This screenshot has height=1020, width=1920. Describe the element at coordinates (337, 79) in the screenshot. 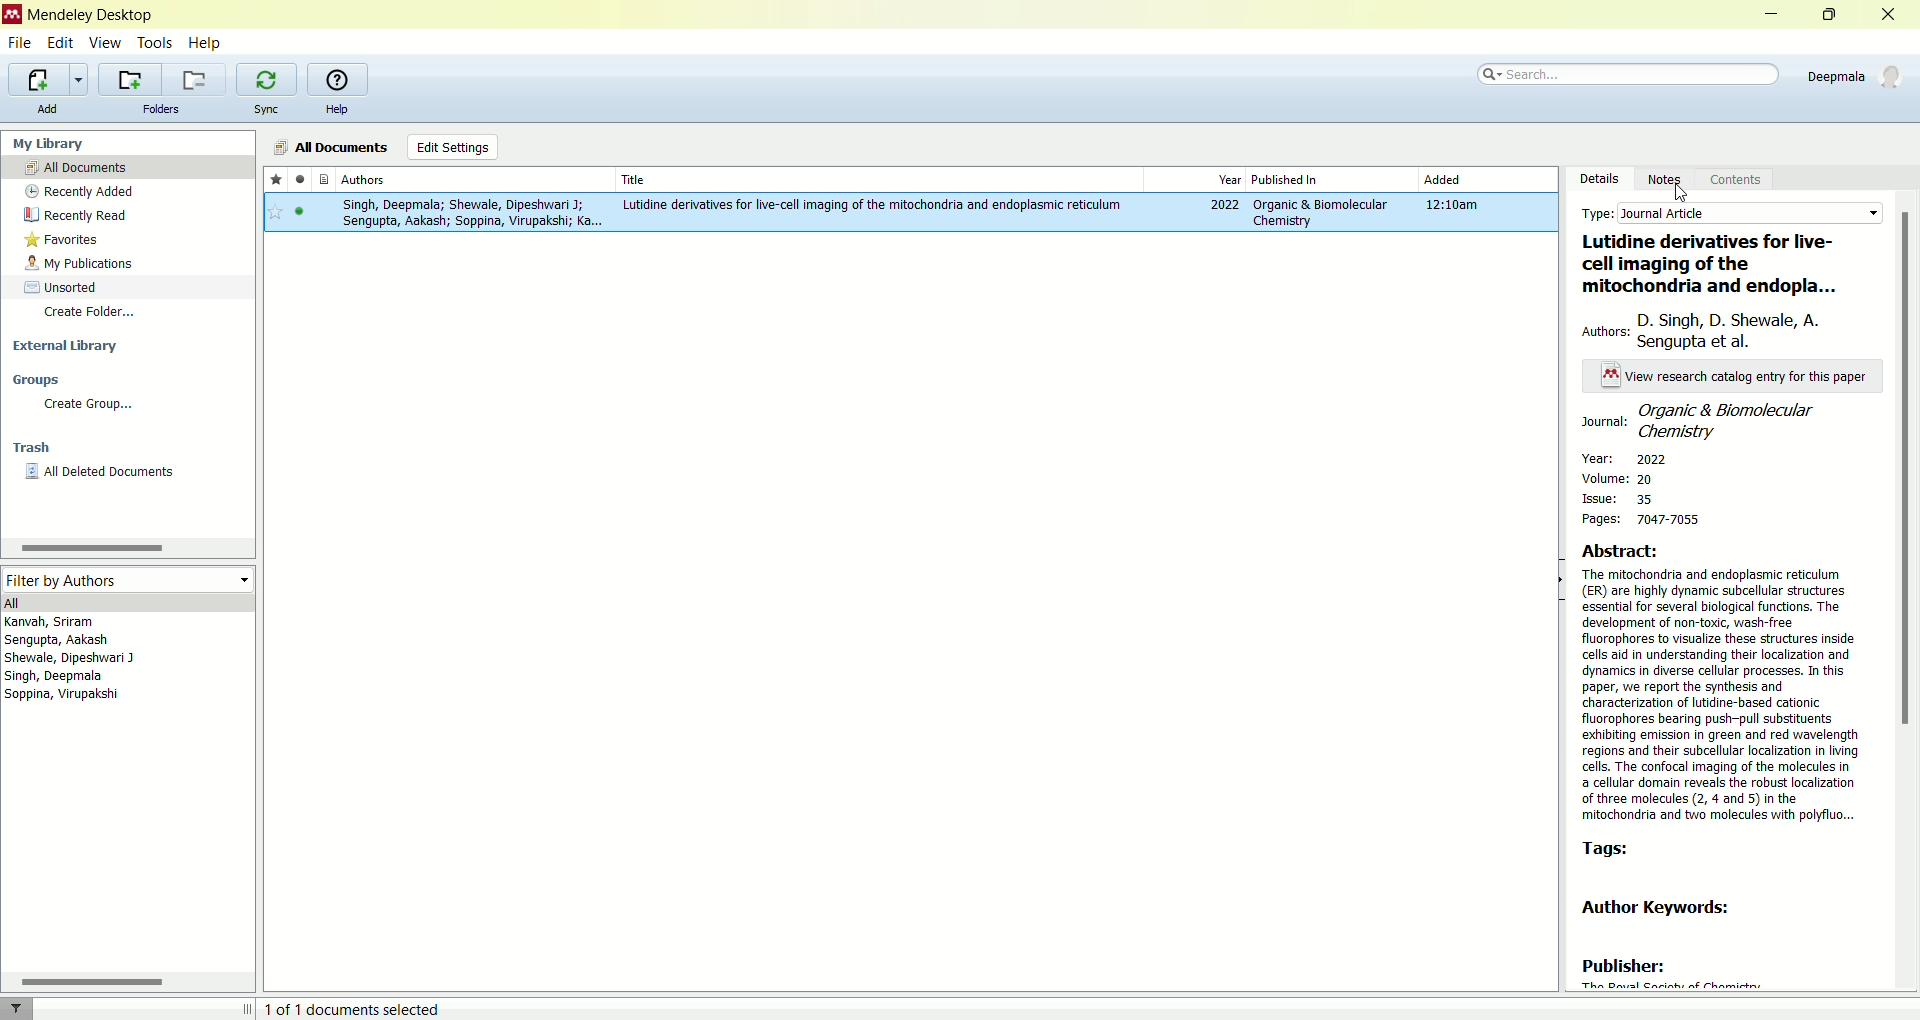

I see `open the online help guide for Mendeley` at that location.